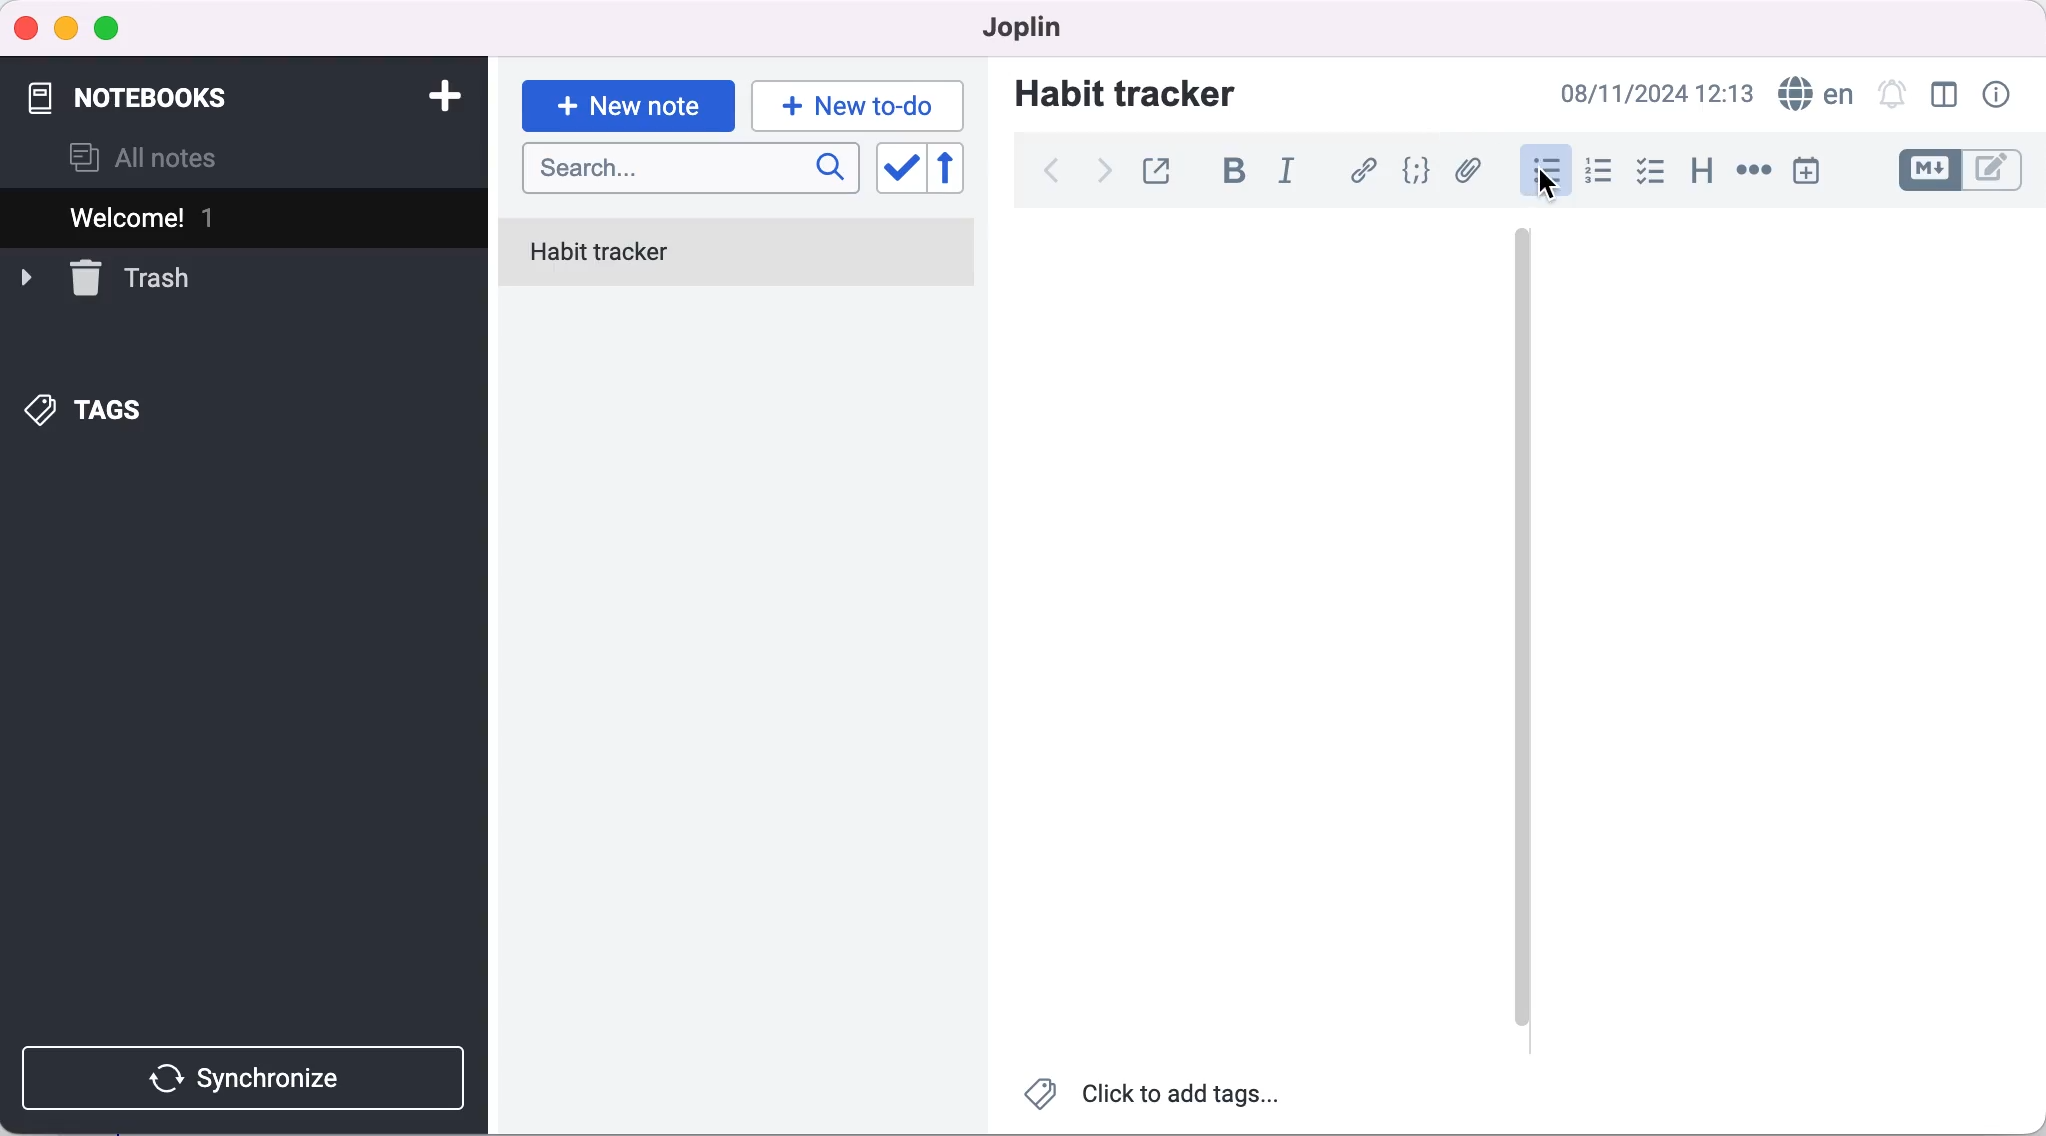 The height and width of the screenshot is (1136, 2046). I want to click on note properties, so click(1999, 95).